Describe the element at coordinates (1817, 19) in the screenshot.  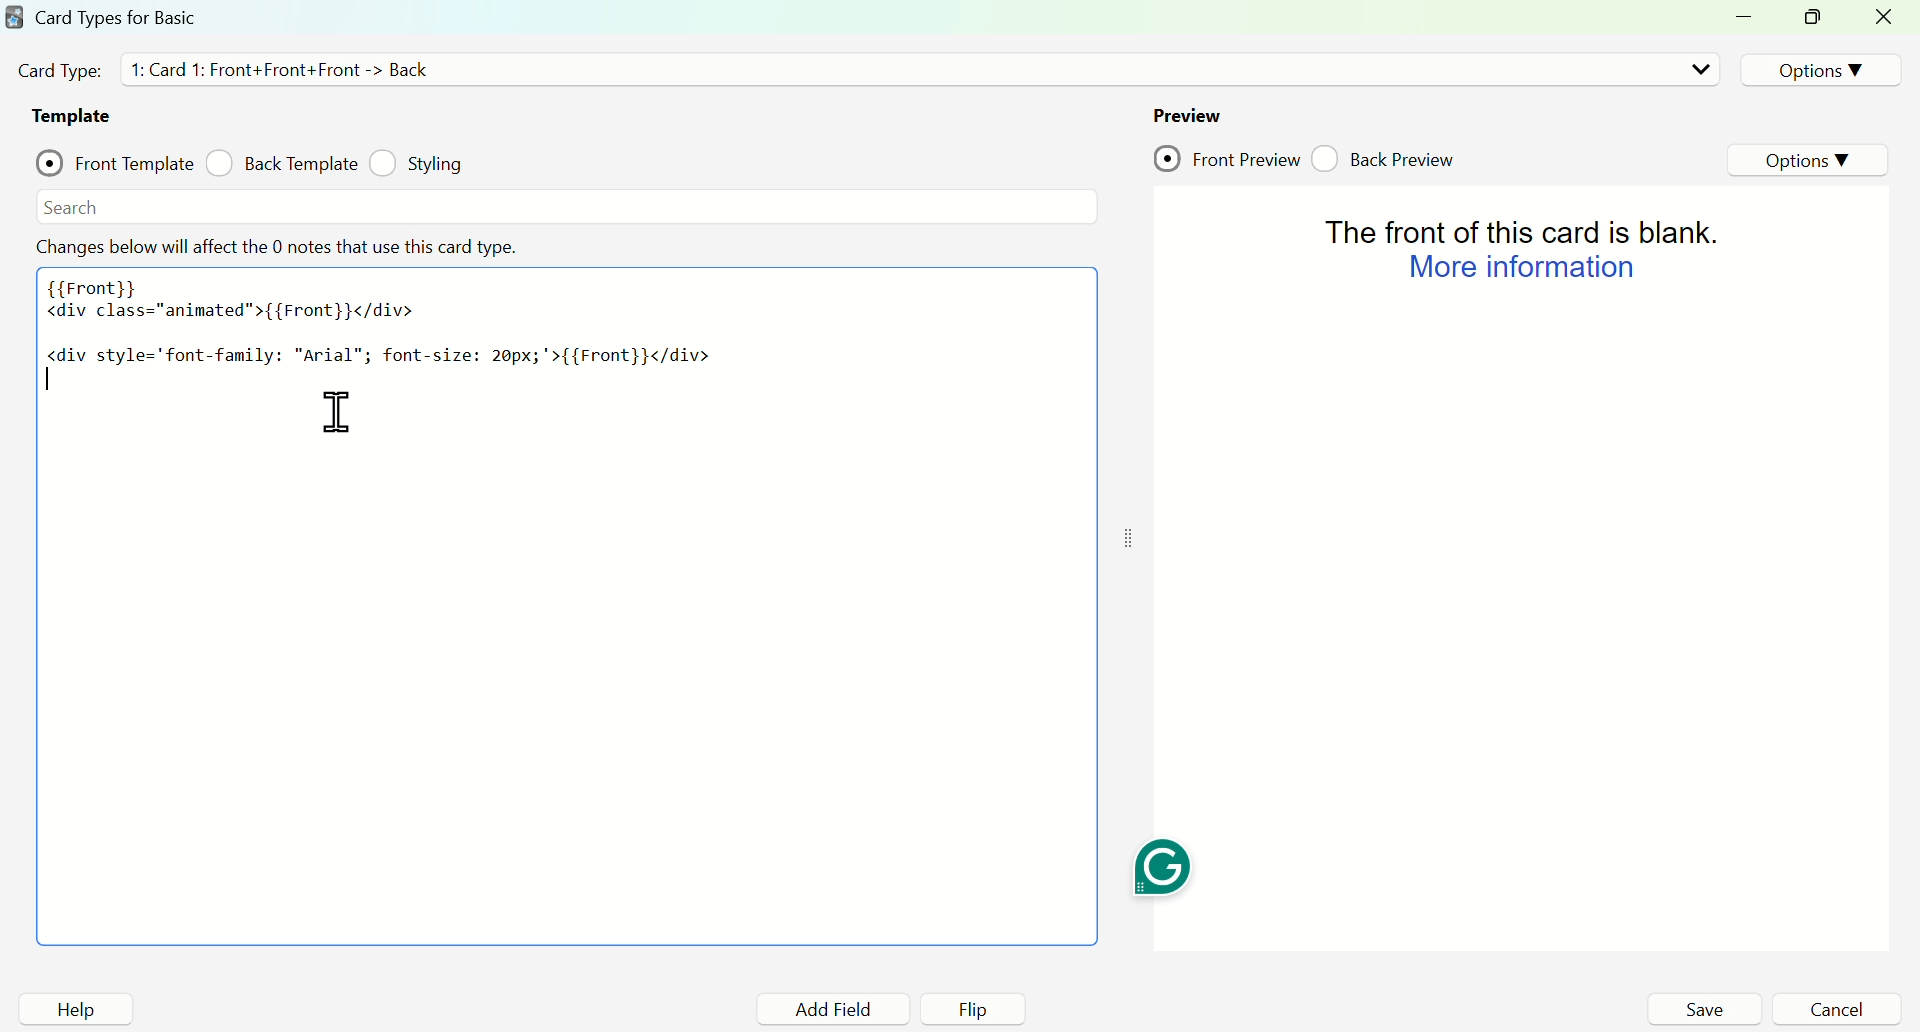
I see `resize` at that location.